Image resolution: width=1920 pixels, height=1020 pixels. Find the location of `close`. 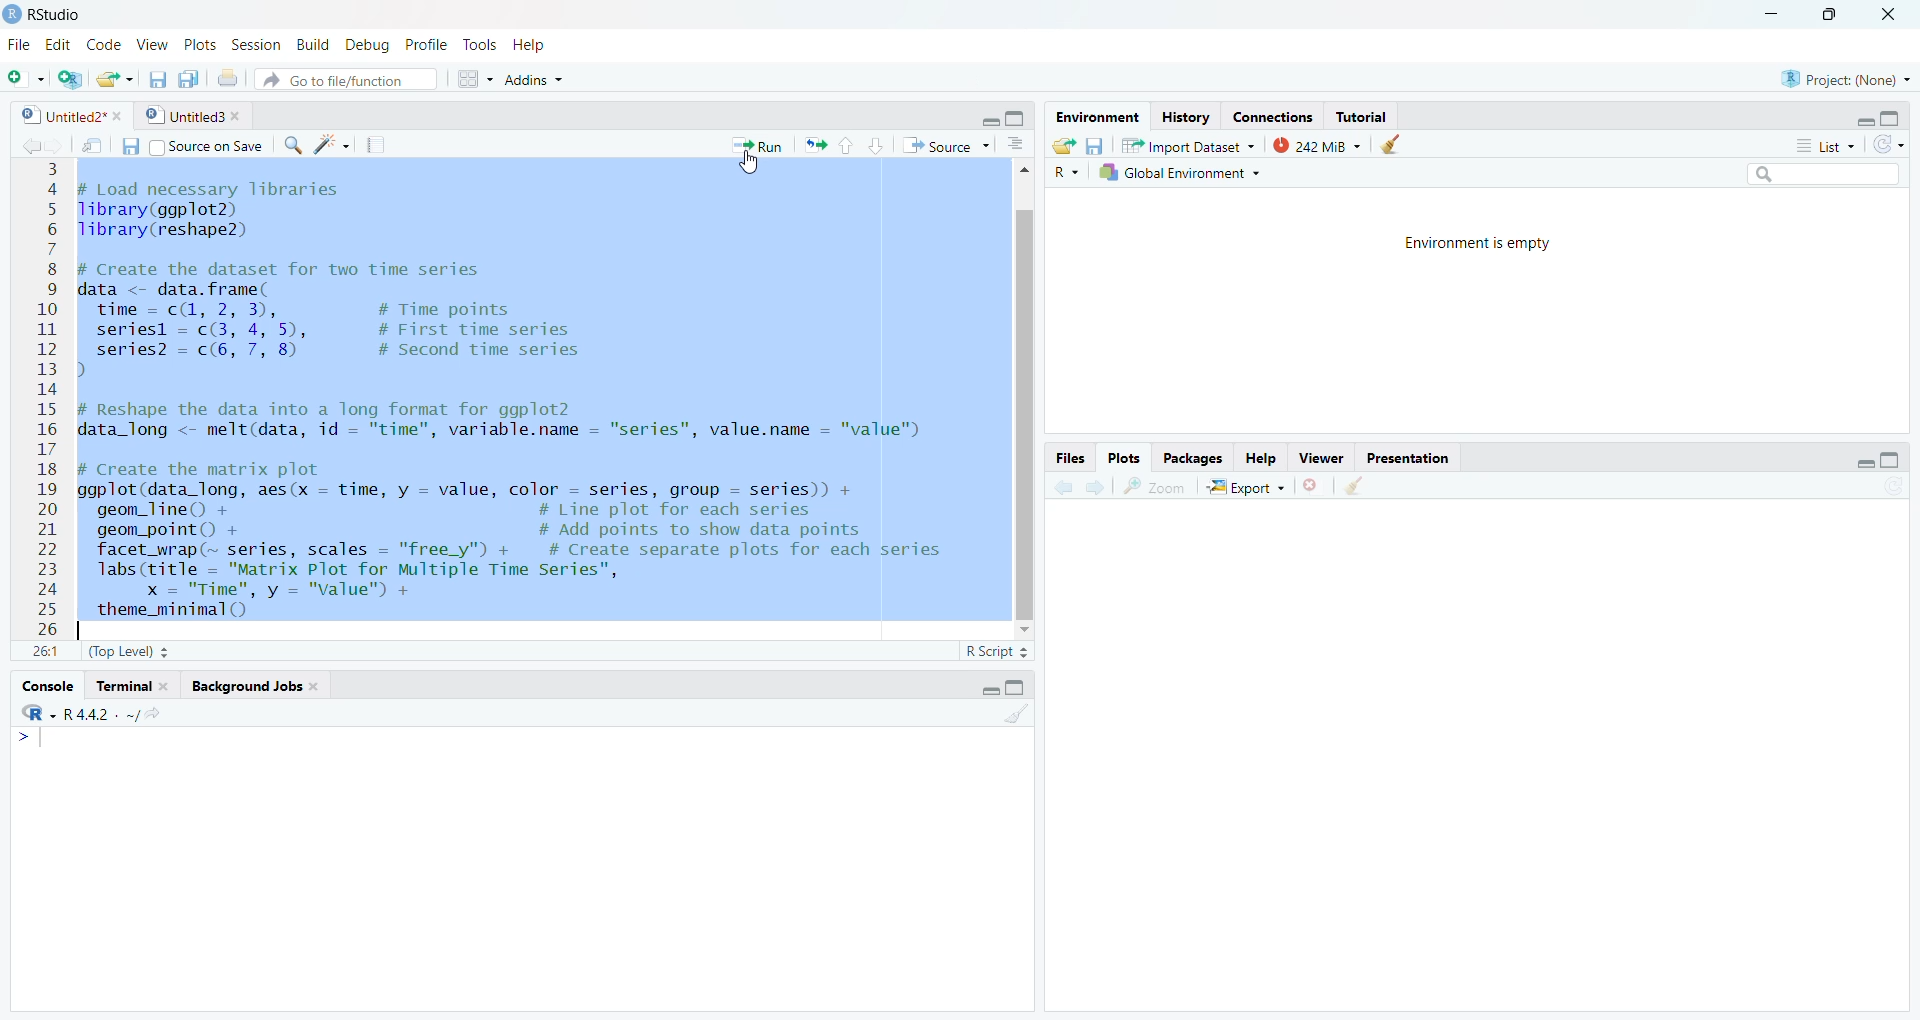

close is located at coordinates (1314, 485).